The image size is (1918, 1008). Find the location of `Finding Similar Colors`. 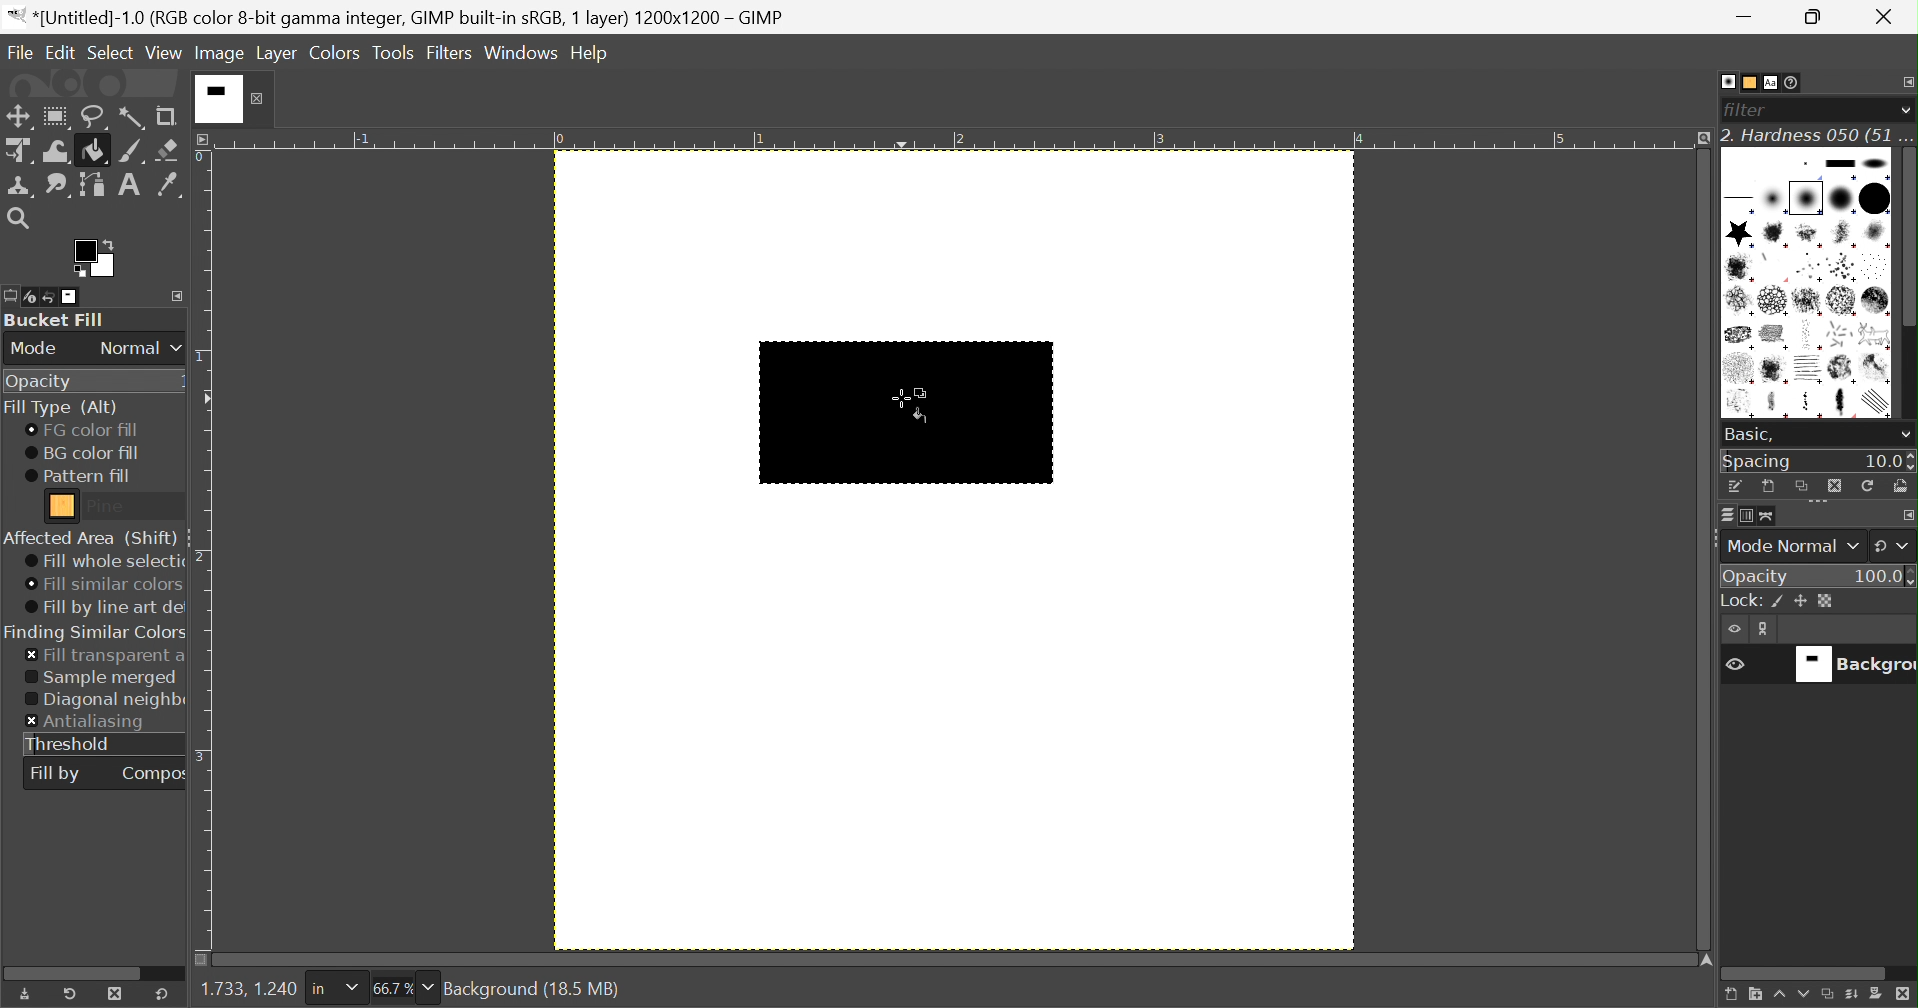

Finding Similar Colors is located at coordinates (96, 633).